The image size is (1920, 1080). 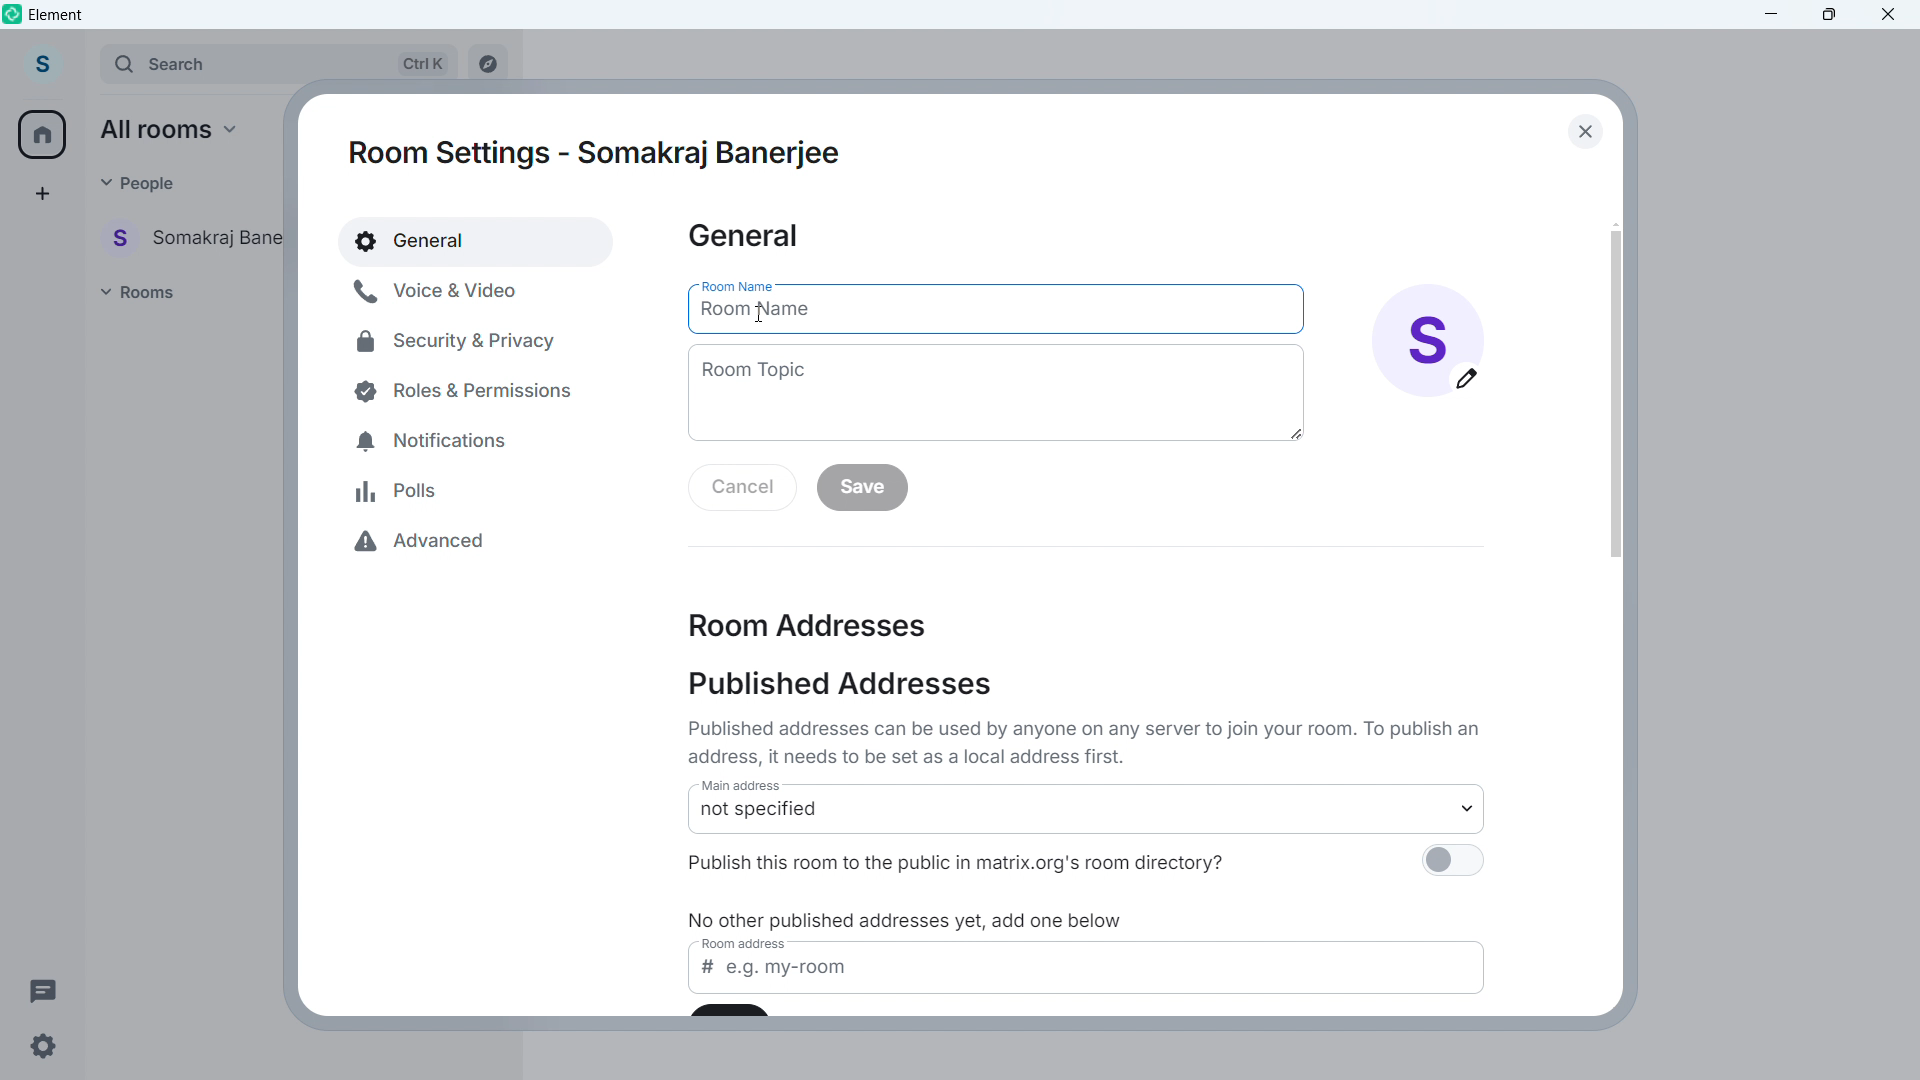 I want to click on Threads , so click(x=42, y=989).